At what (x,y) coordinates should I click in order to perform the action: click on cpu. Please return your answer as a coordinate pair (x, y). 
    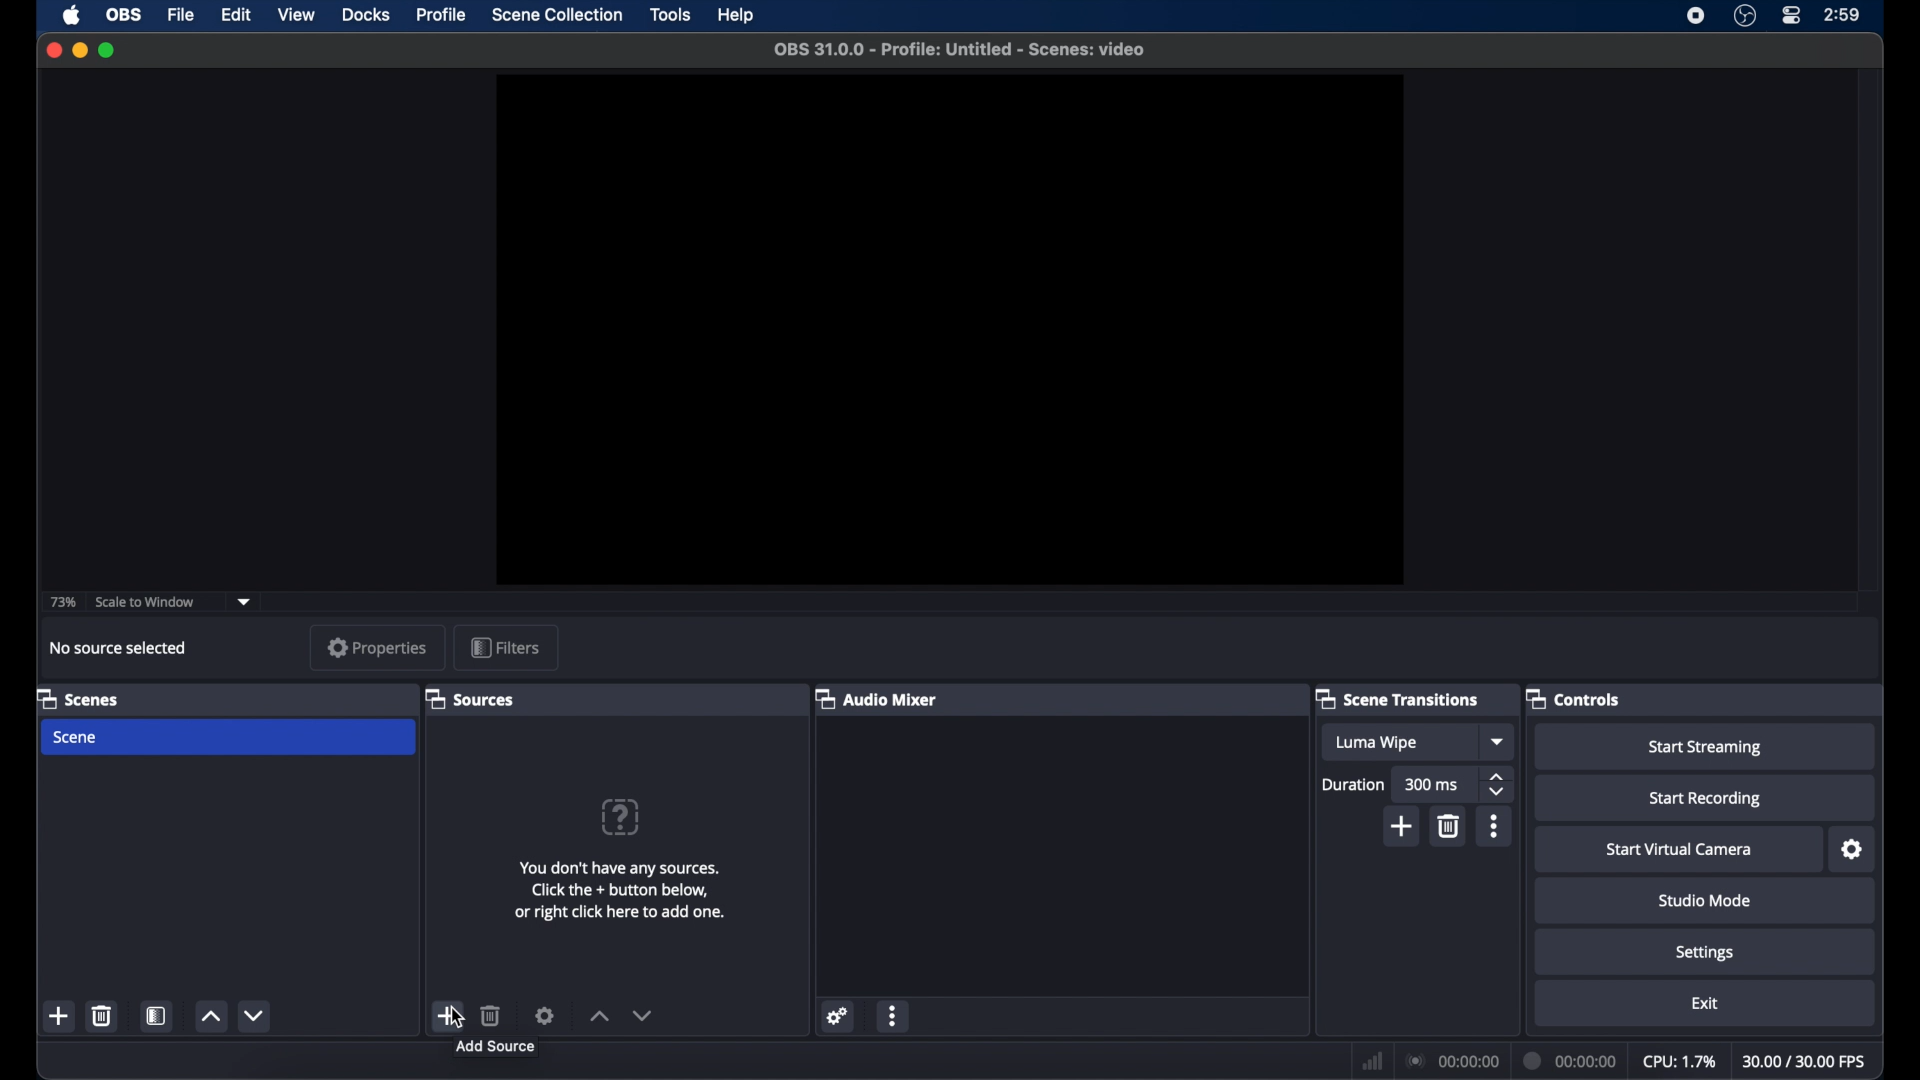
    Looking at the image, I should click on (1680, 1062).